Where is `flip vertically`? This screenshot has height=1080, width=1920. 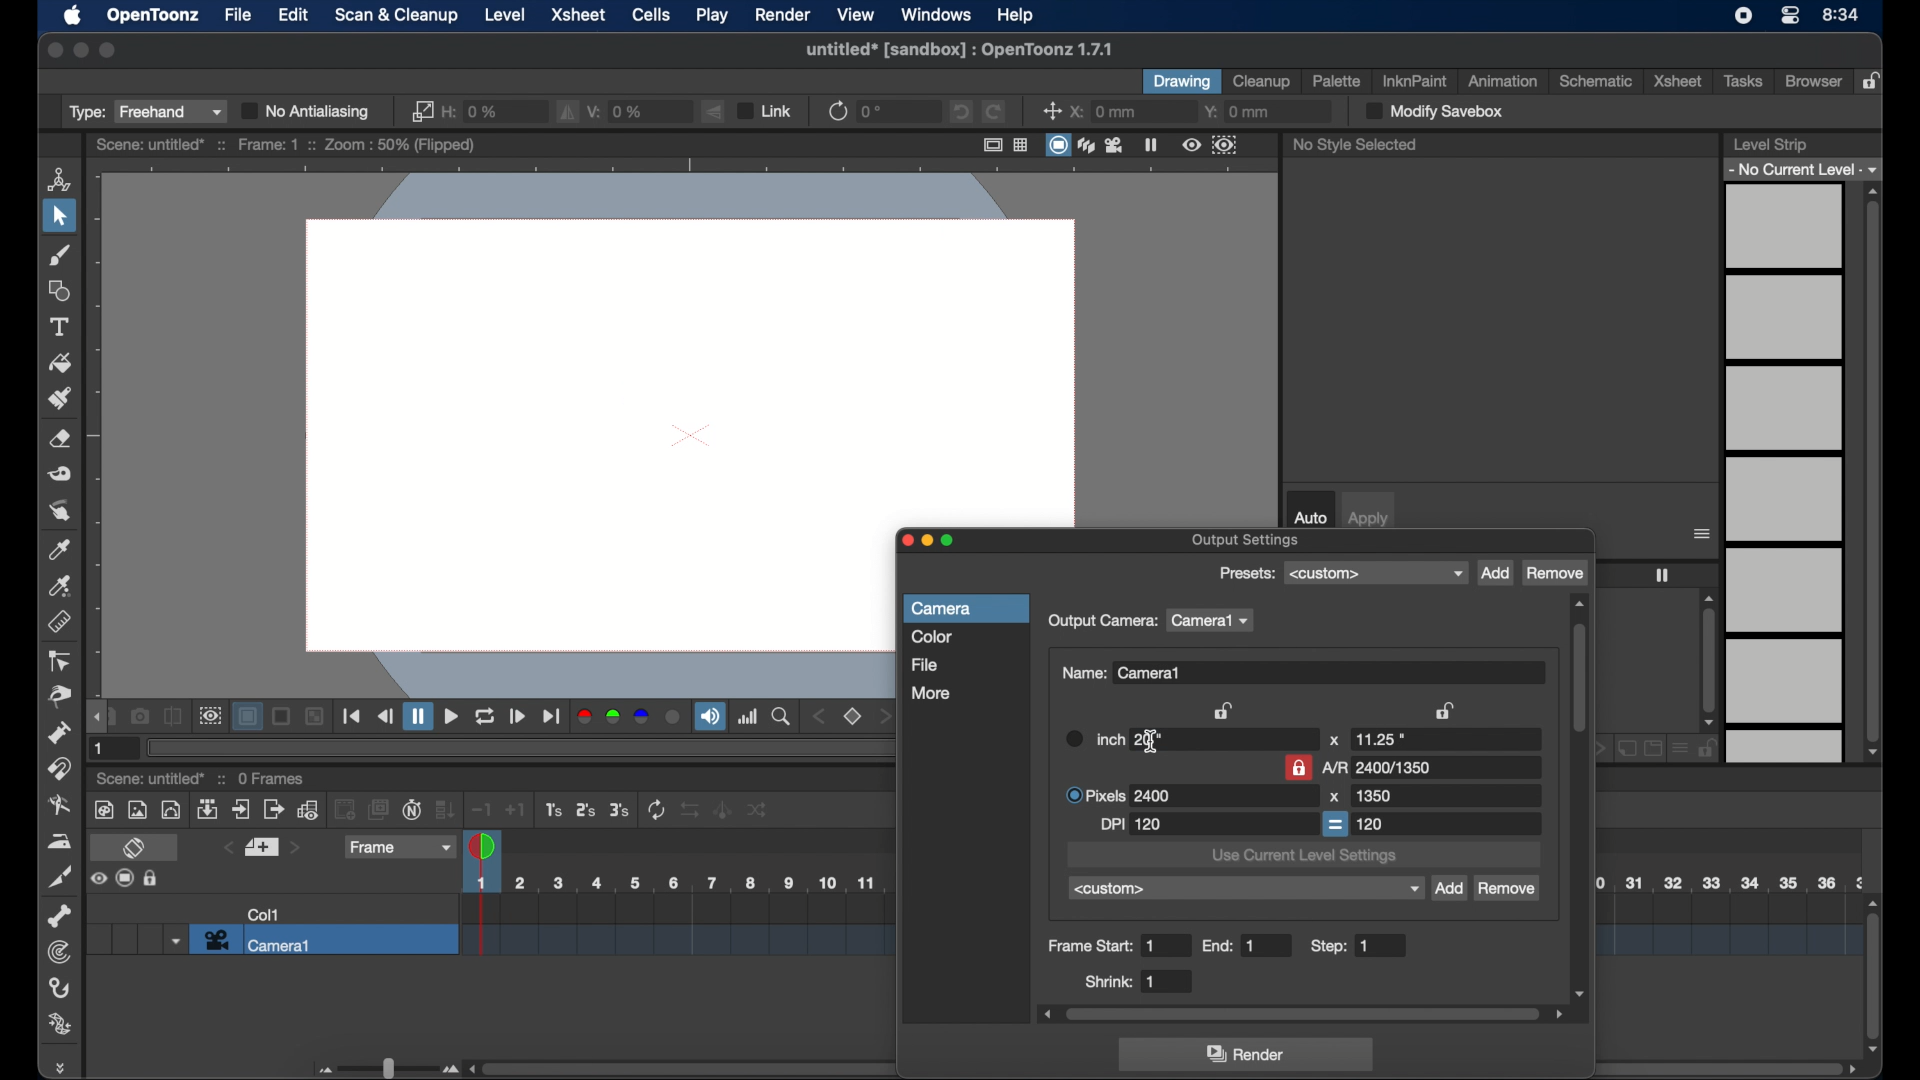
flip vertically is located at coordinates (715, 111).